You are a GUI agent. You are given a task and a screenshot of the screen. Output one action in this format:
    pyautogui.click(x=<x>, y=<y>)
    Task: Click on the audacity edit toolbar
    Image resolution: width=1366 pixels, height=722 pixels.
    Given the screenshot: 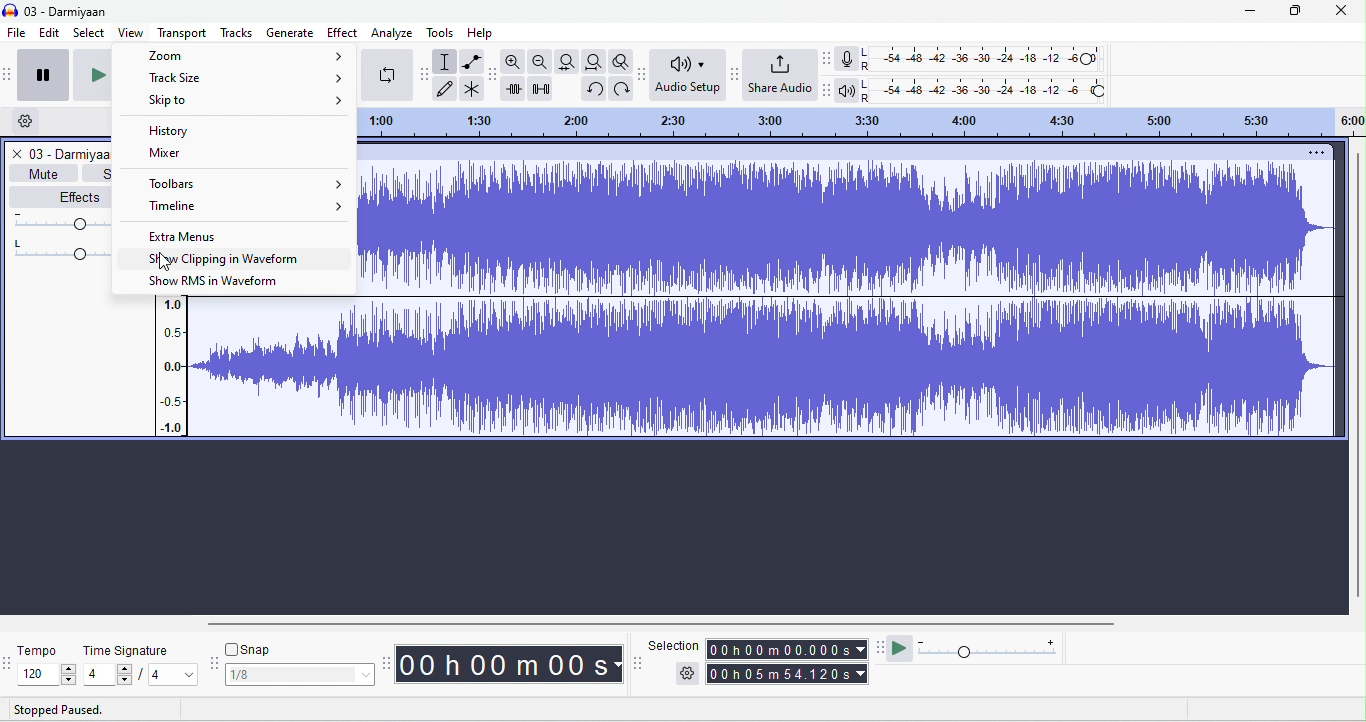 What is the action you would take?
    pyautogui.click(x=493, y=75)
    